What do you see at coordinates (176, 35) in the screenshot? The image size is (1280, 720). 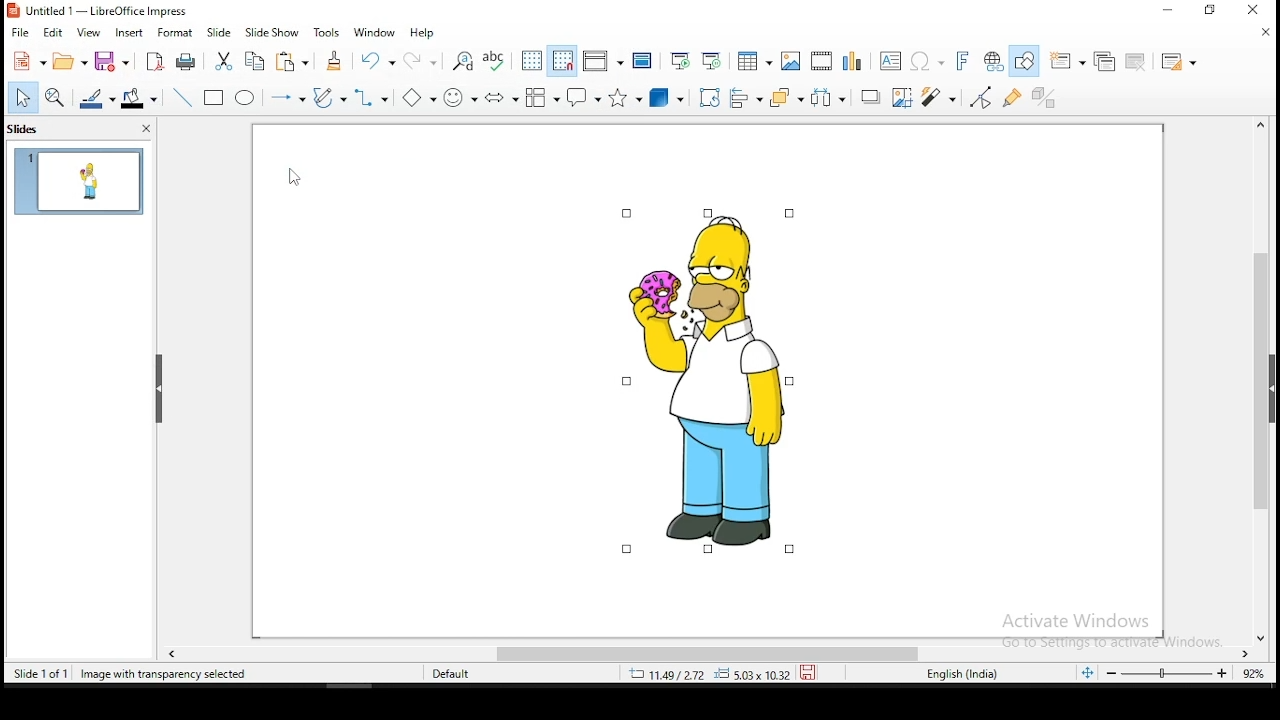 I see `format` at bounding box center [176, 35].